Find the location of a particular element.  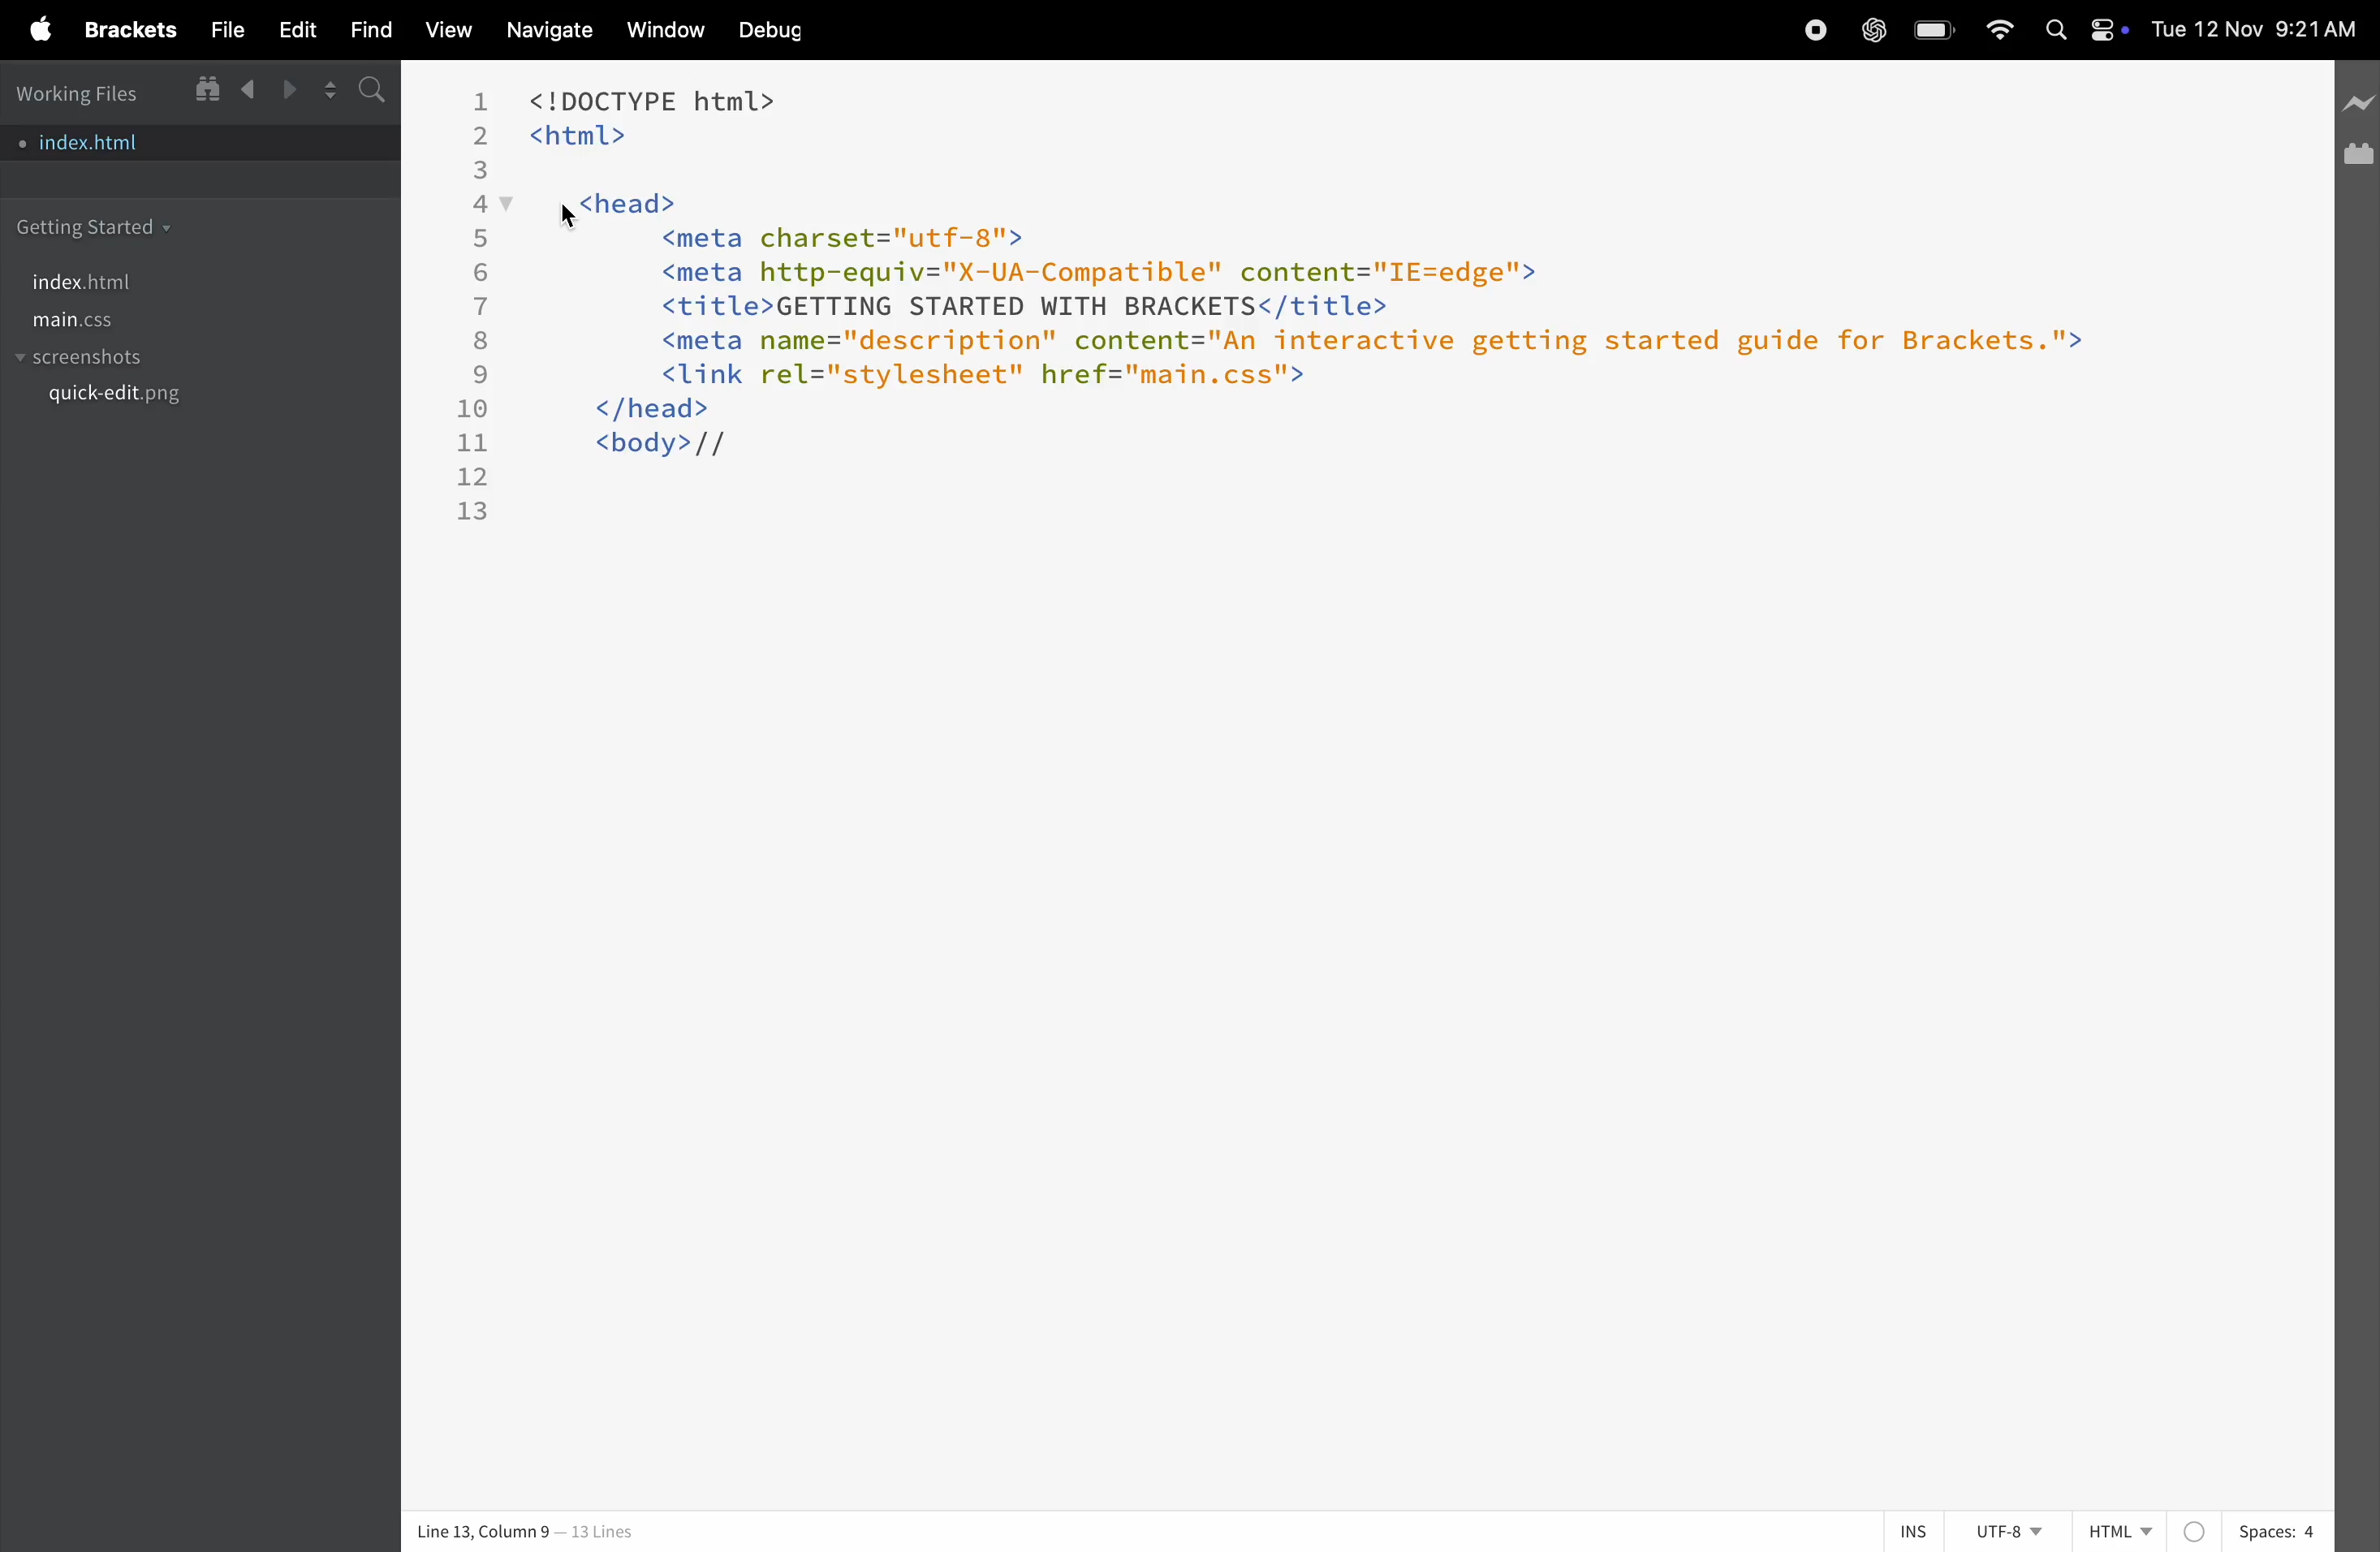

forward is located at coordinates (286, 90).